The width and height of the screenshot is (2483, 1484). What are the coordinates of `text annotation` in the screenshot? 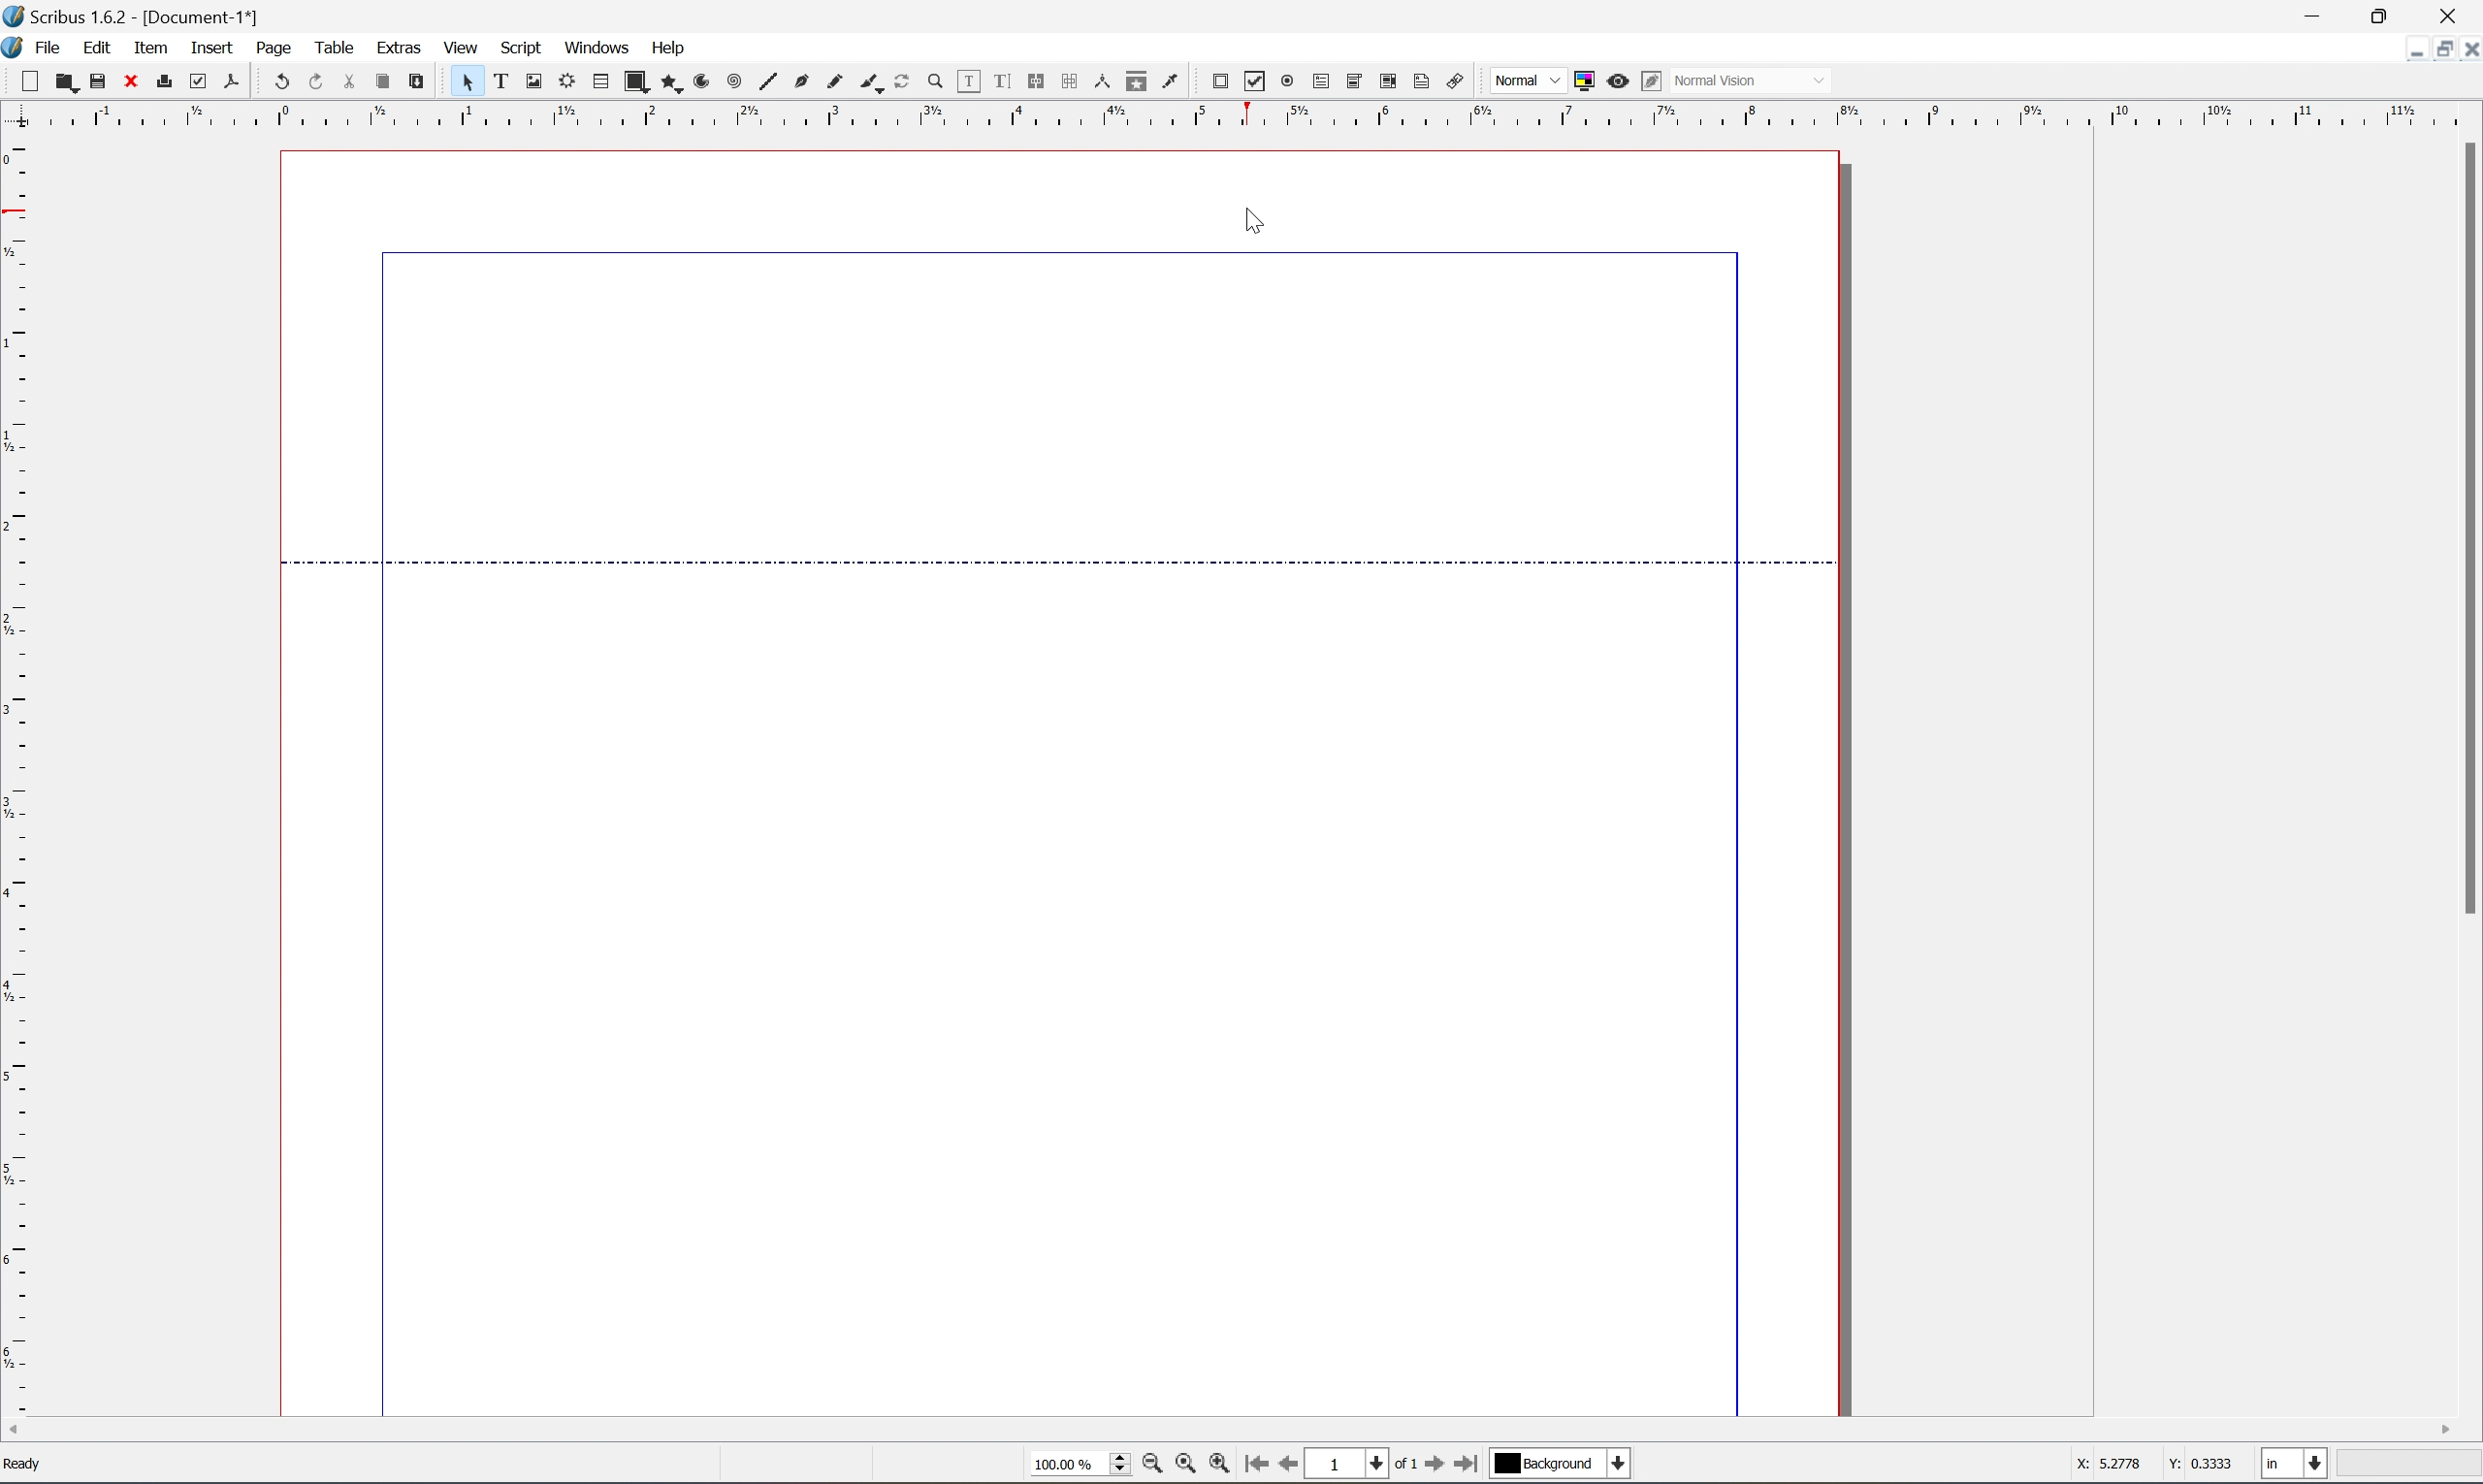 It's located at (1424, 82).